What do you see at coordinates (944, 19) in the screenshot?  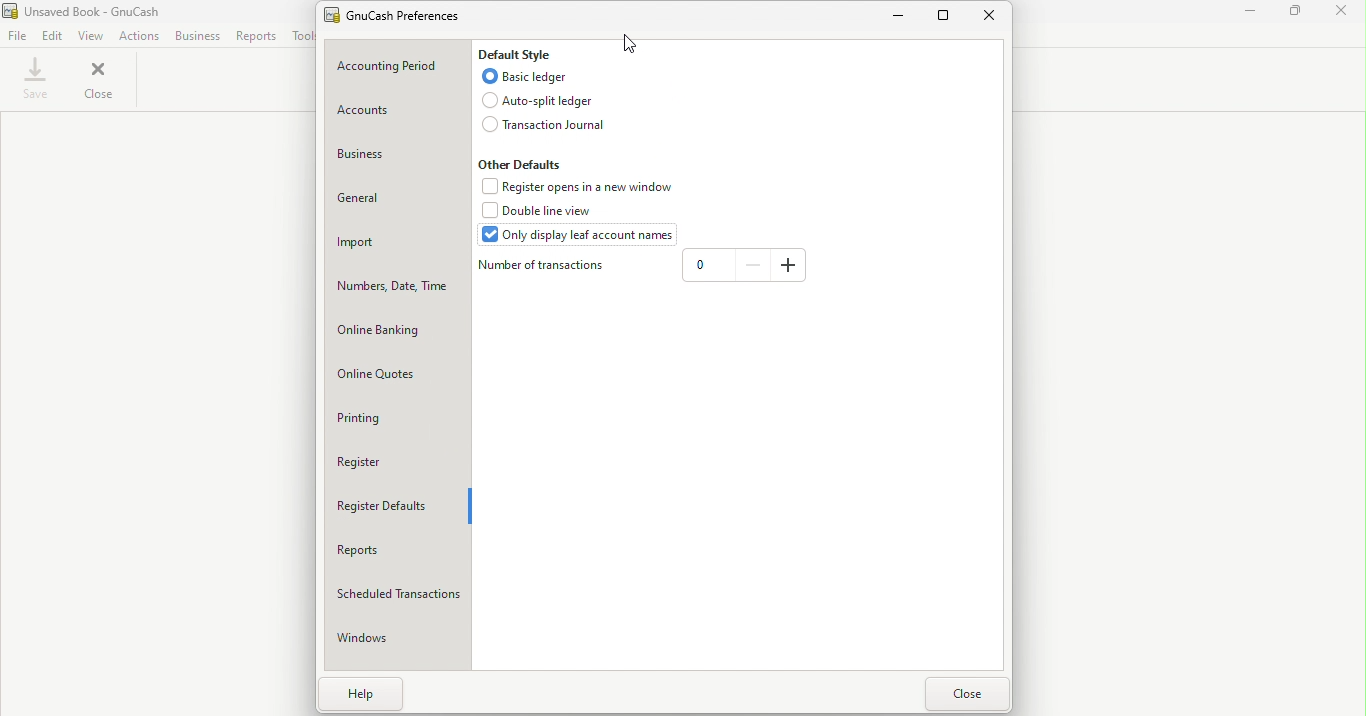 I see `Maximize` at bounding box center [944, 19].